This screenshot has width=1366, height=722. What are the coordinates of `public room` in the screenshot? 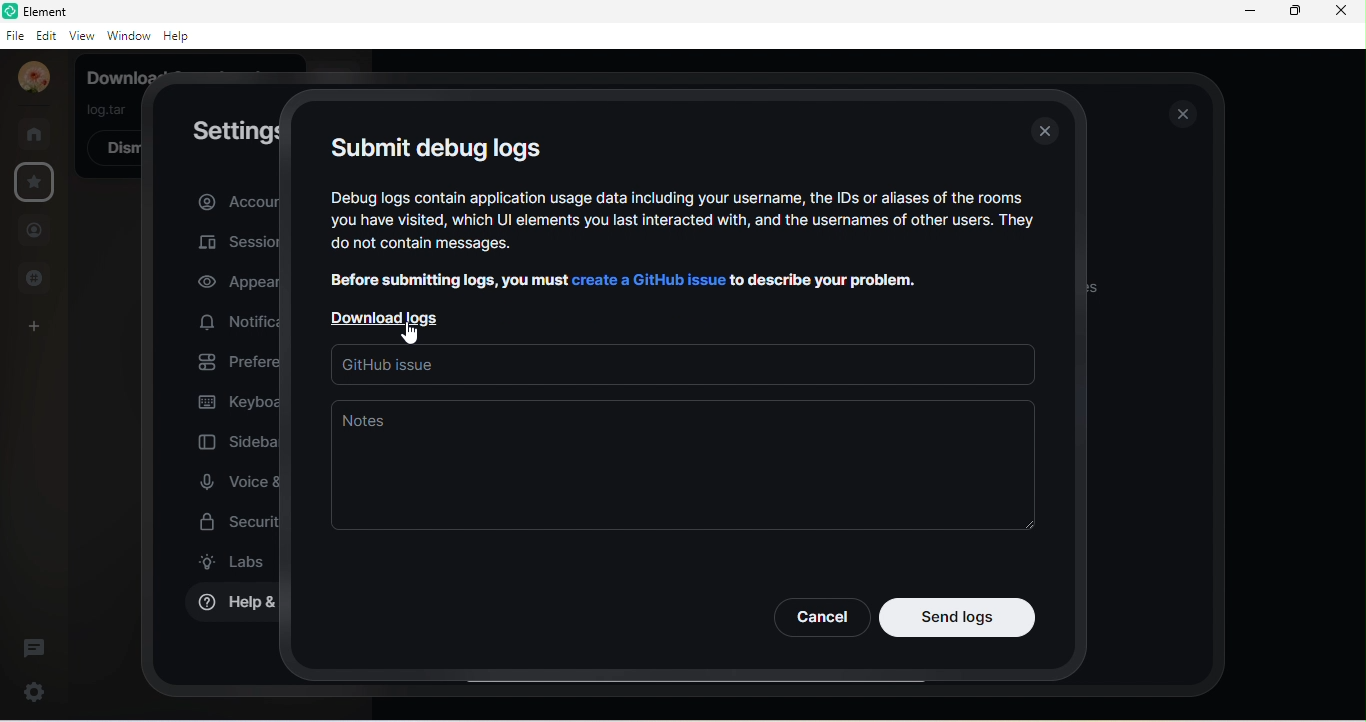 It's located at (33, 278).